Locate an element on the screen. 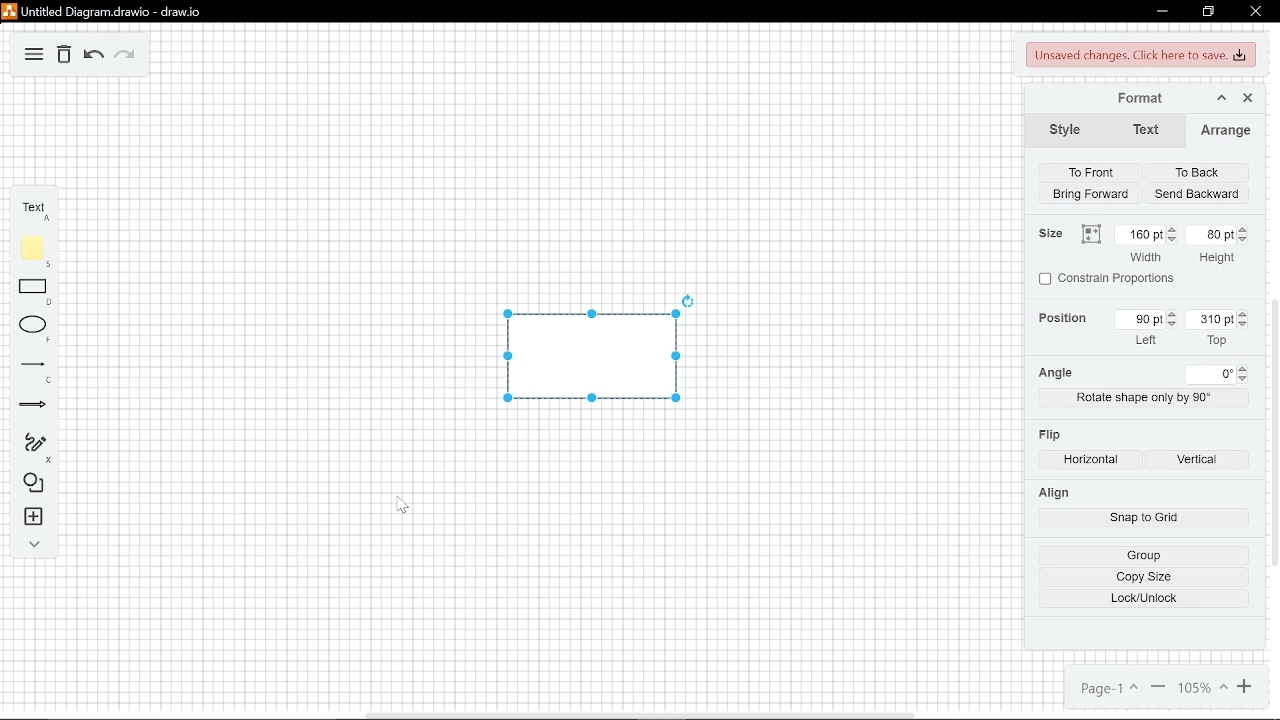 The image size is (1280, 720). cursor is located at coordinates (409, 506).